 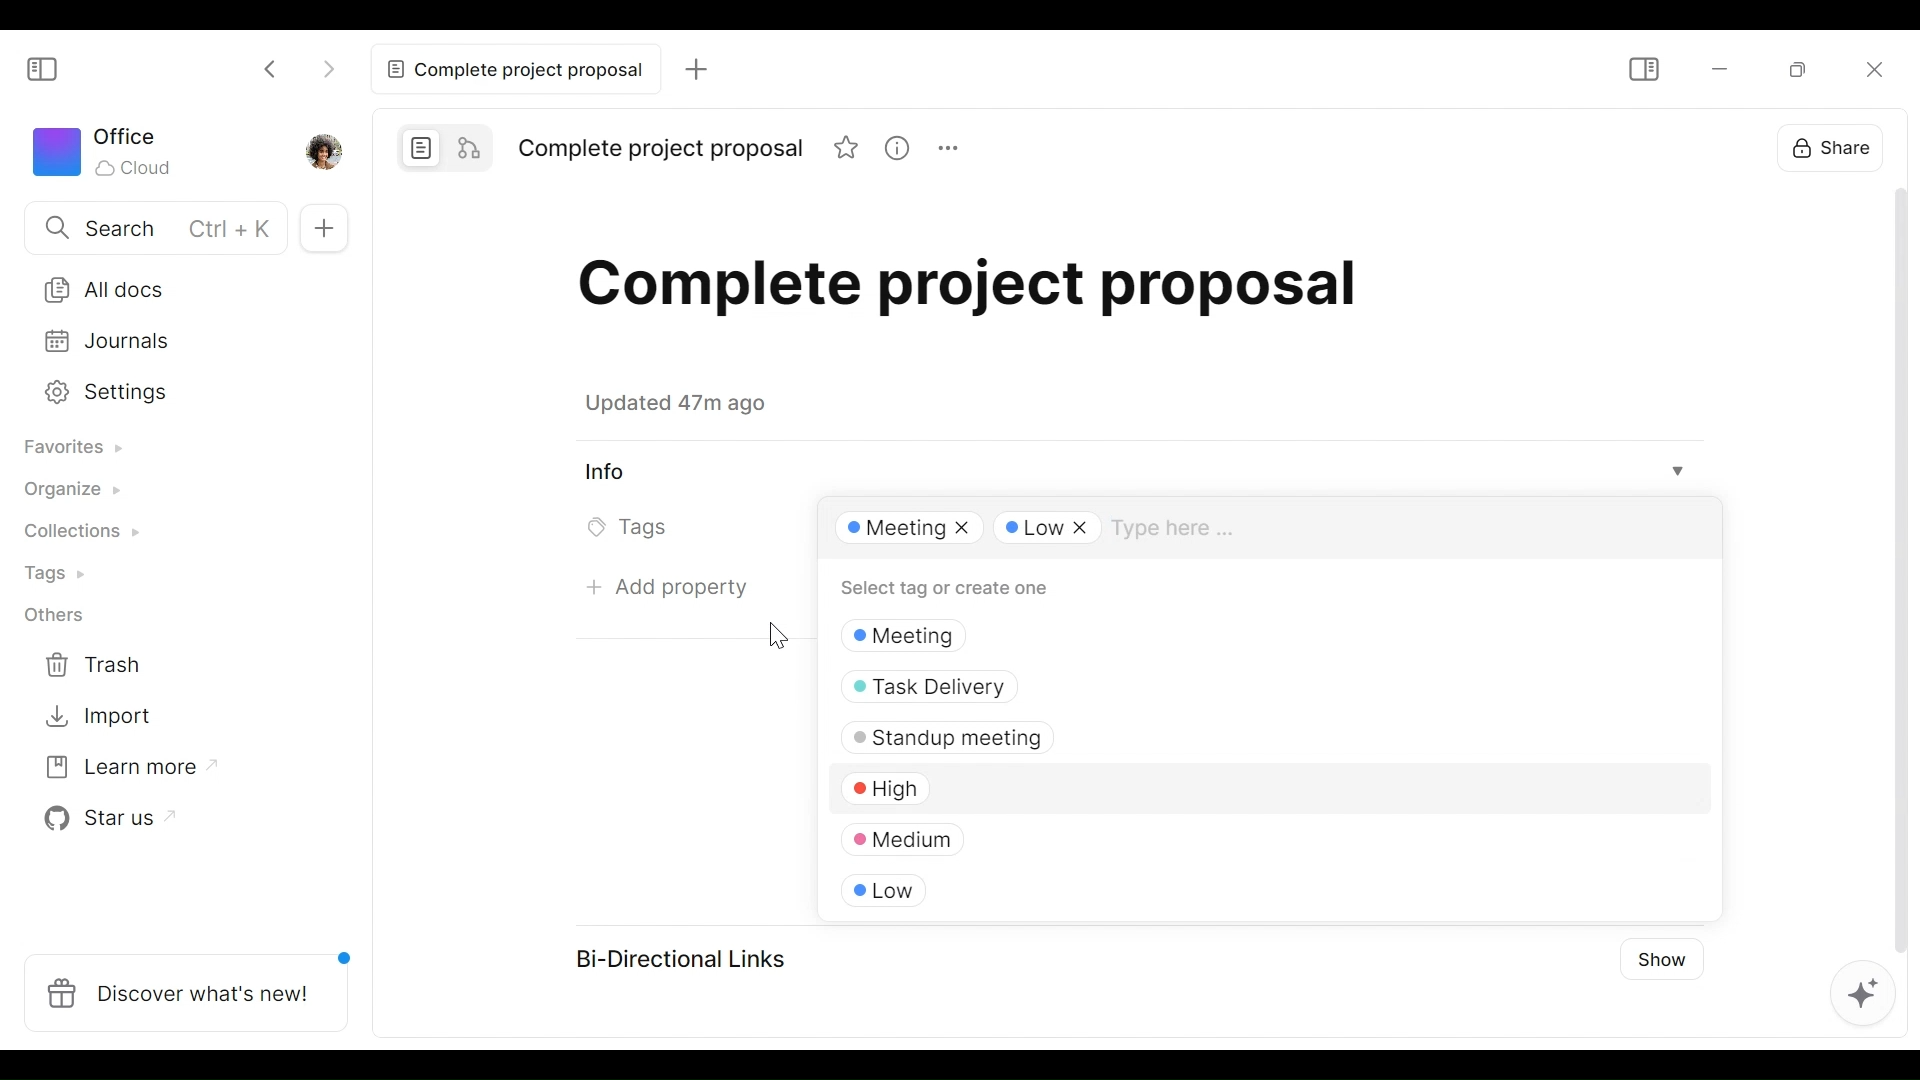 What do you see at coordinates (187, 990) in the screenshot?
I see `Discover what's new` at bounding box center [187, 990].